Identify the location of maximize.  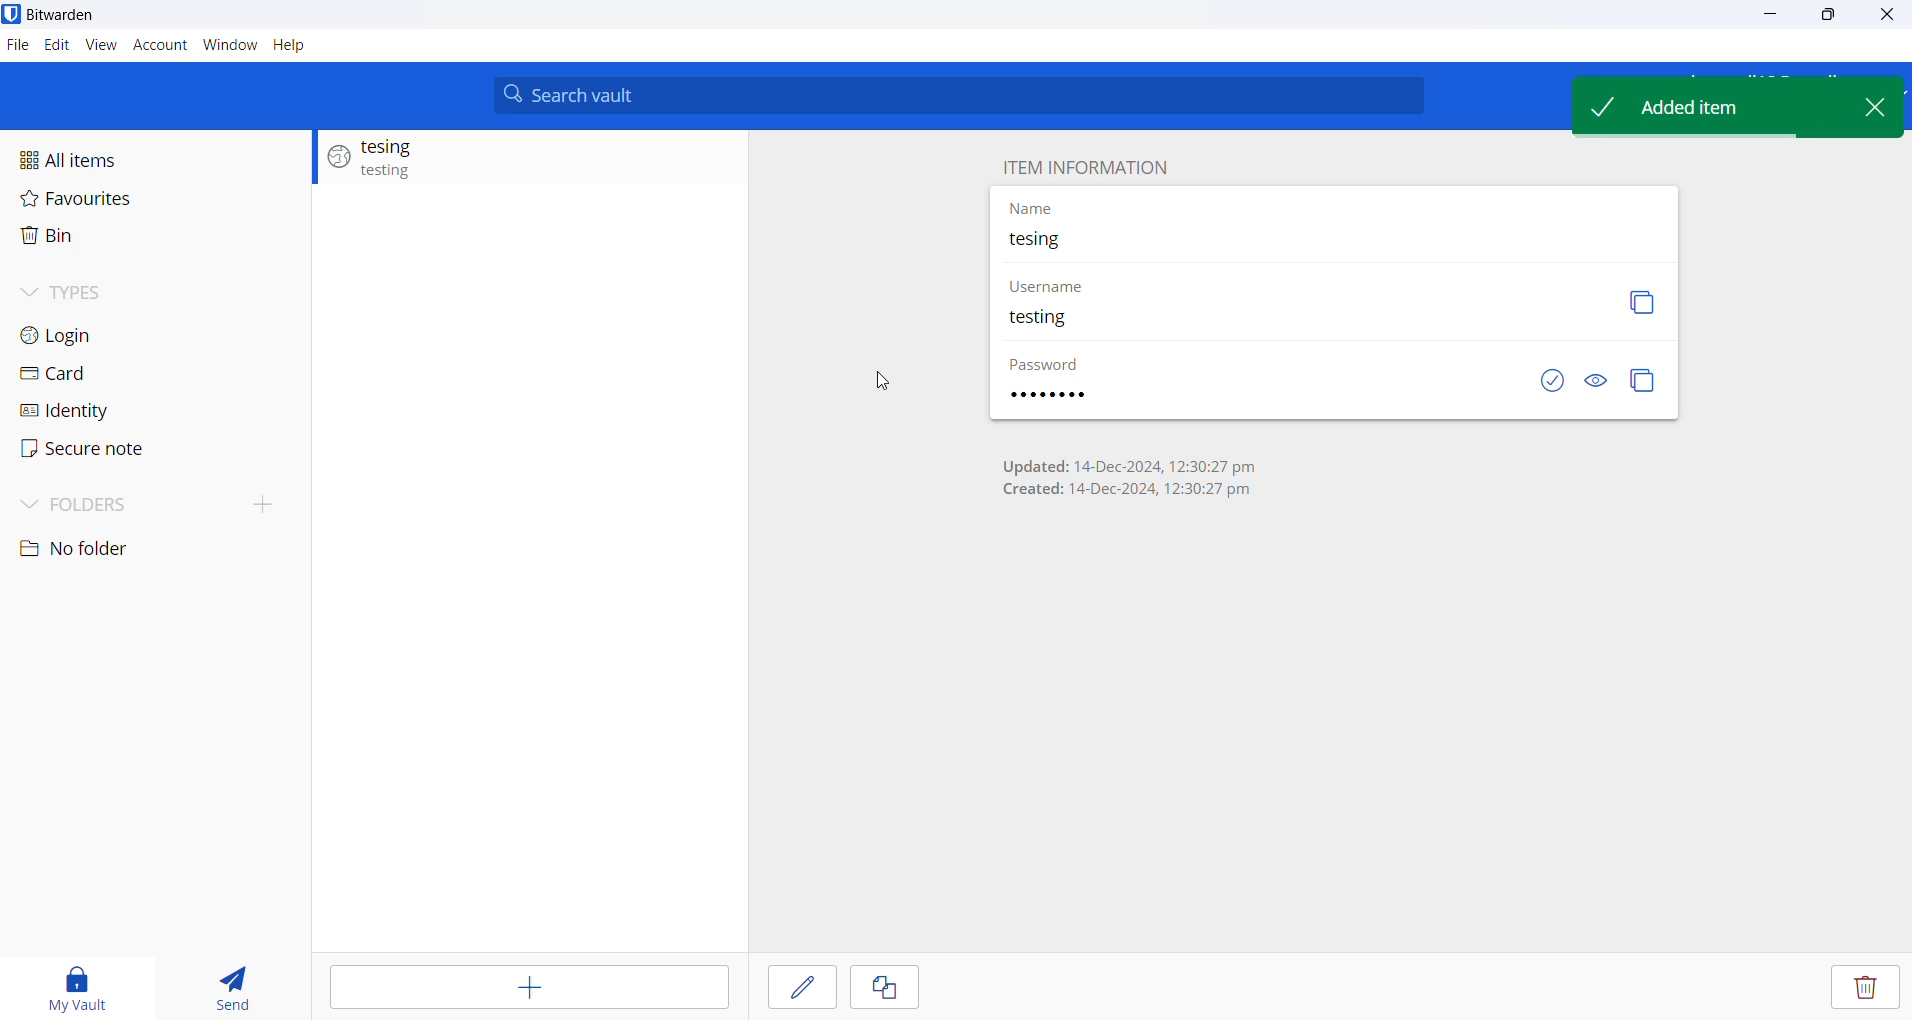
(1830, 17).